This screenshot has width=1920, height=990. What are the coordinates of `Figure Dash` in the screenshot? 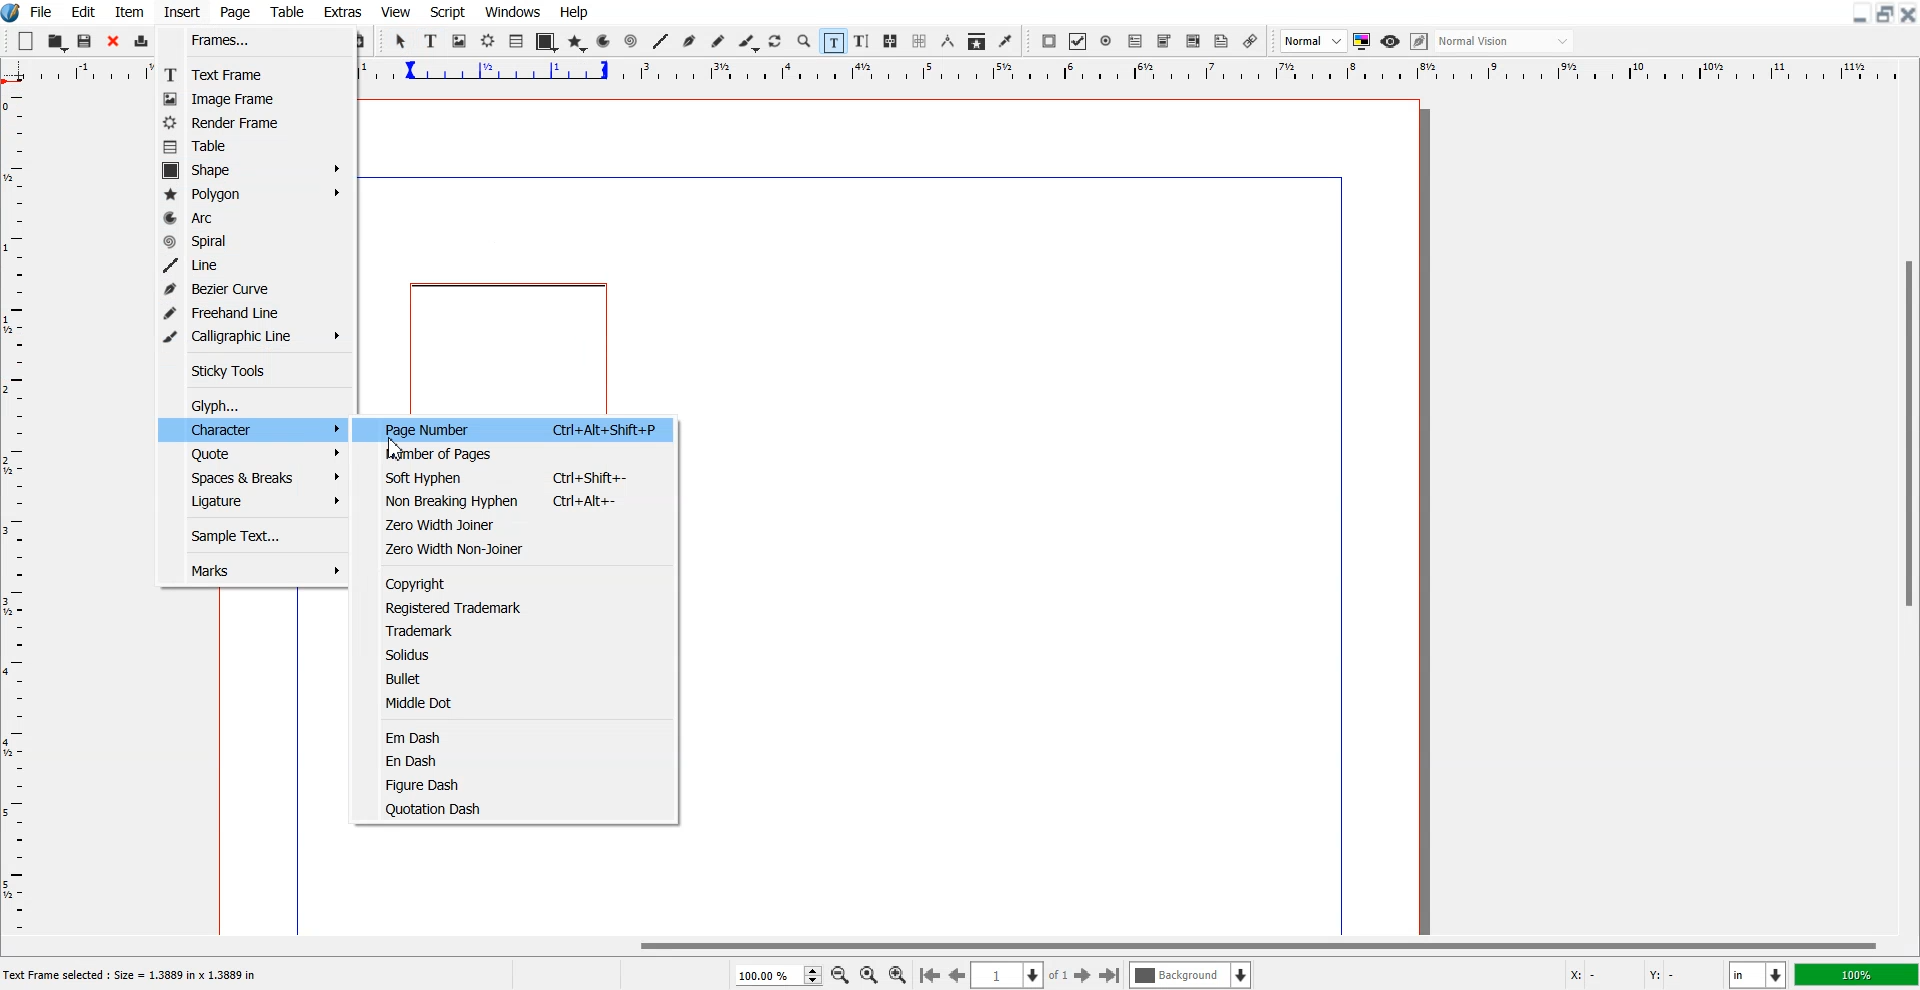 It's located at (521, 784).